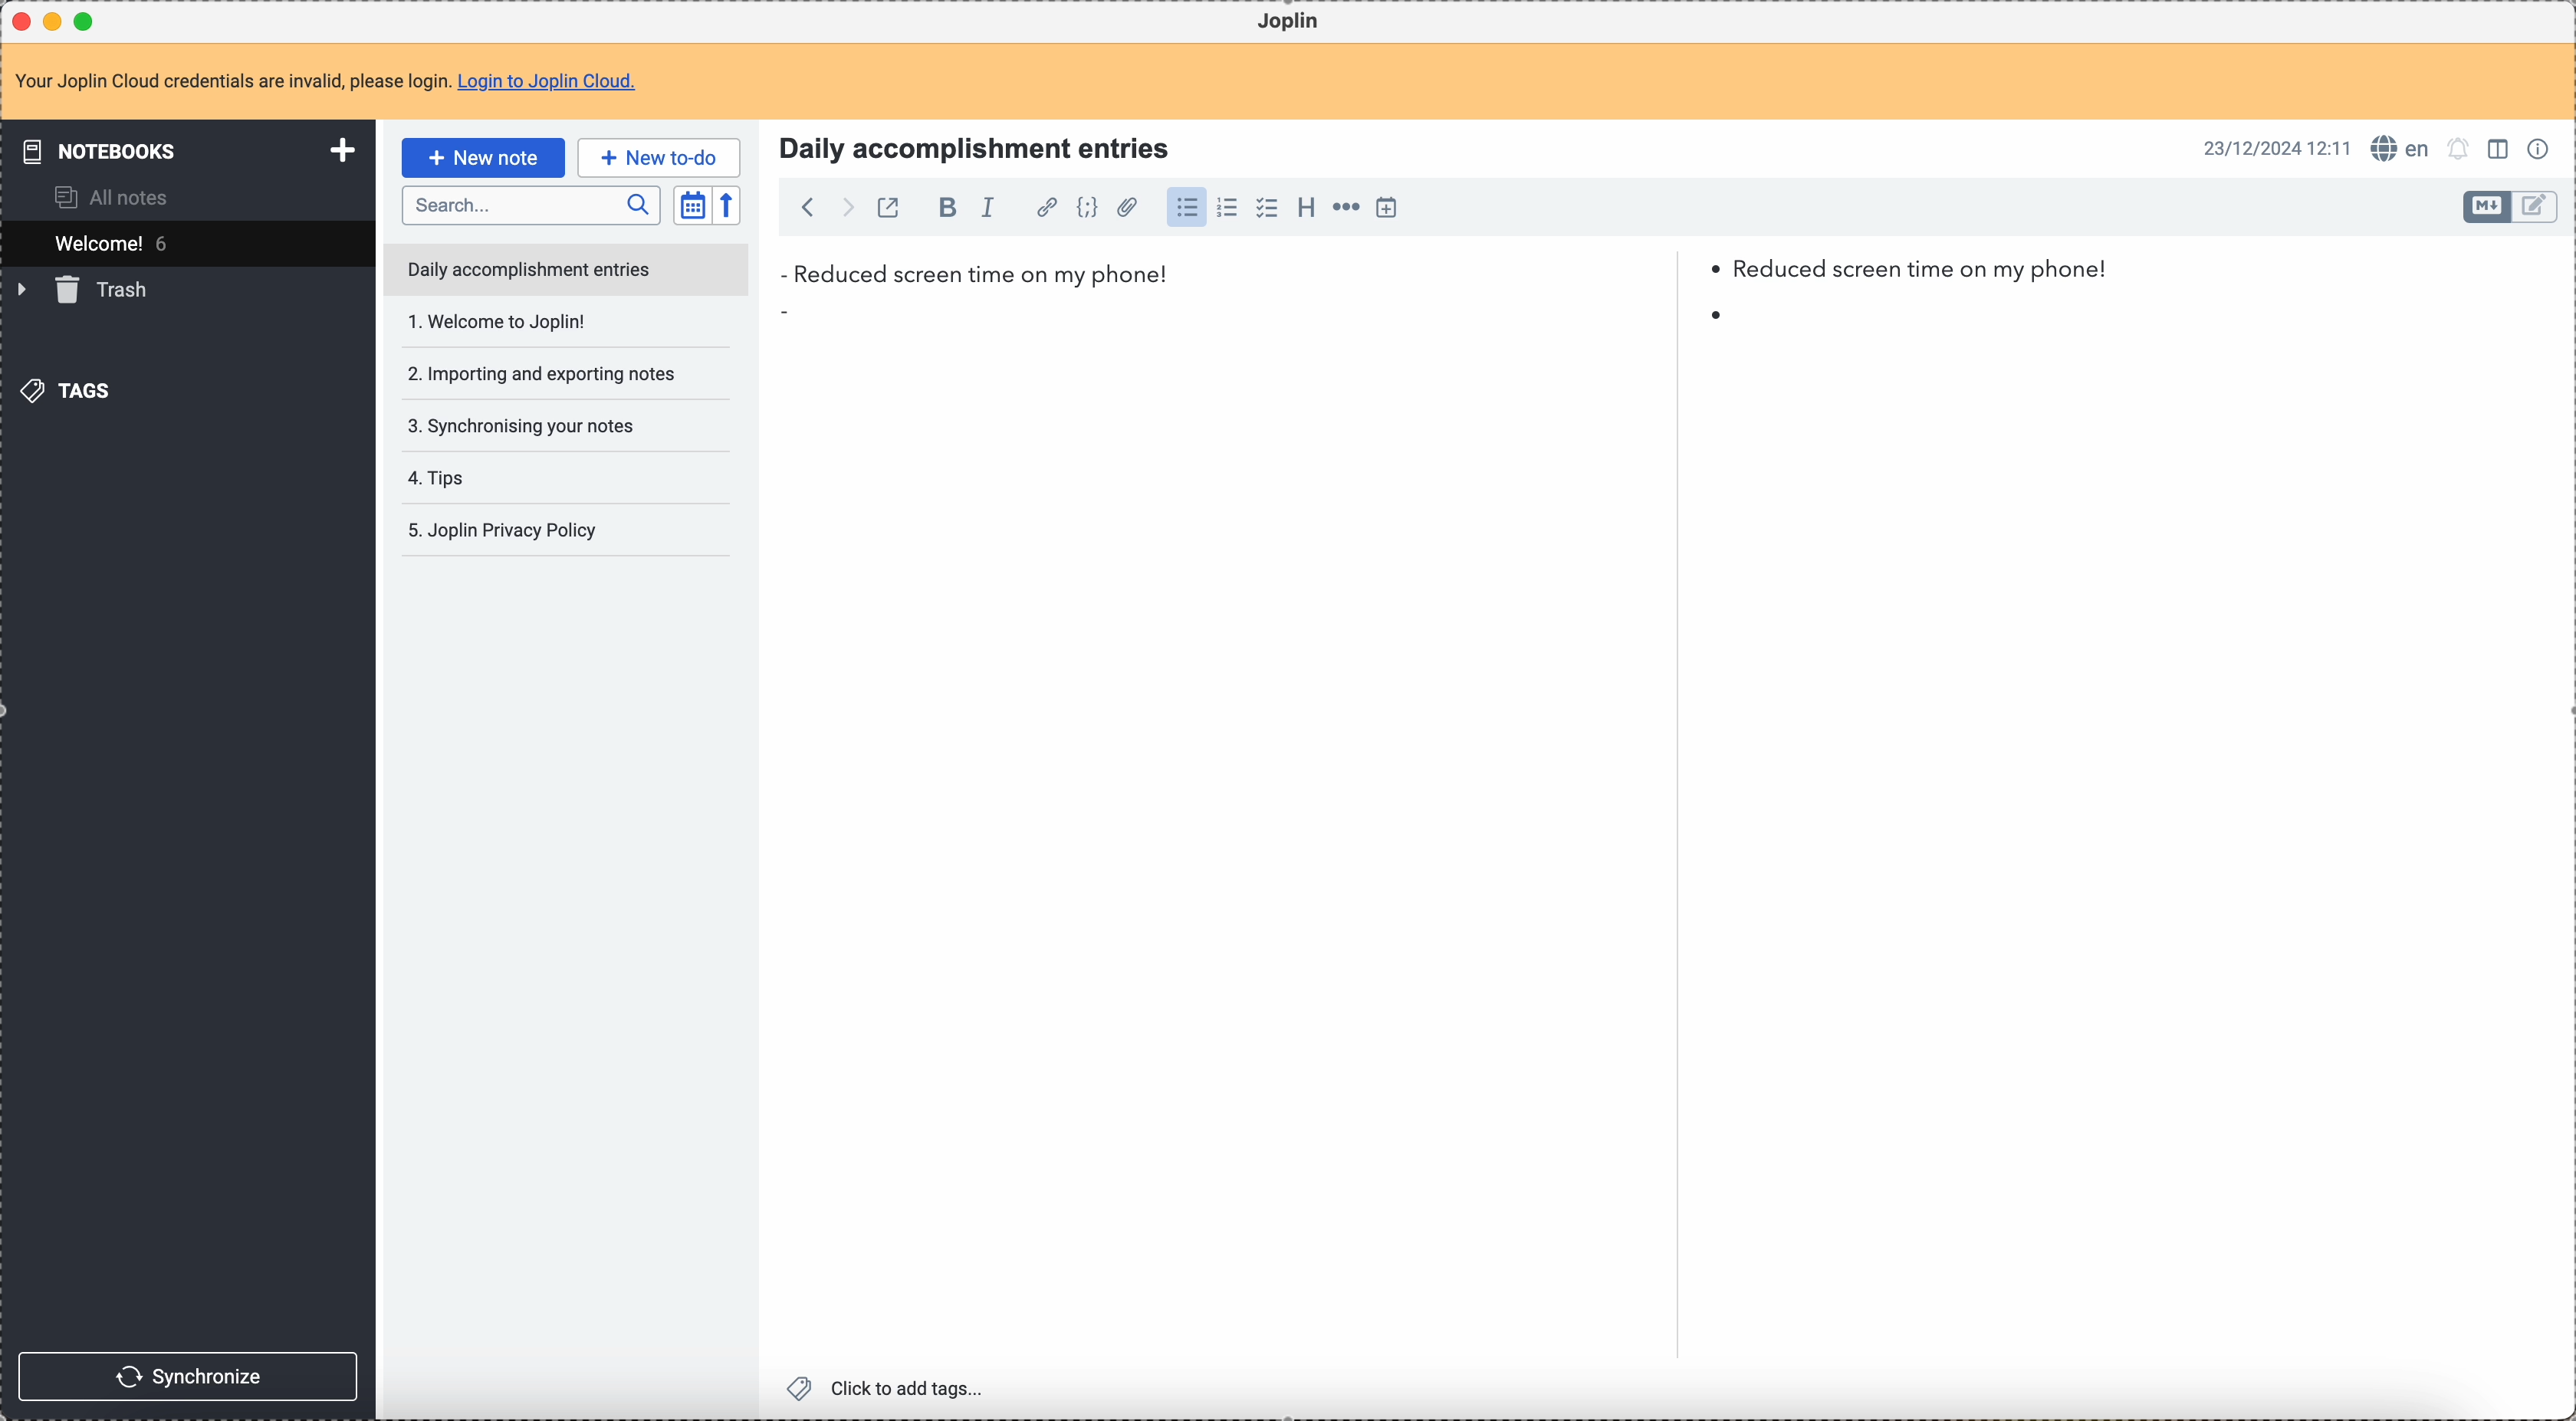  I want to click on note properties, so click(2539, 150).